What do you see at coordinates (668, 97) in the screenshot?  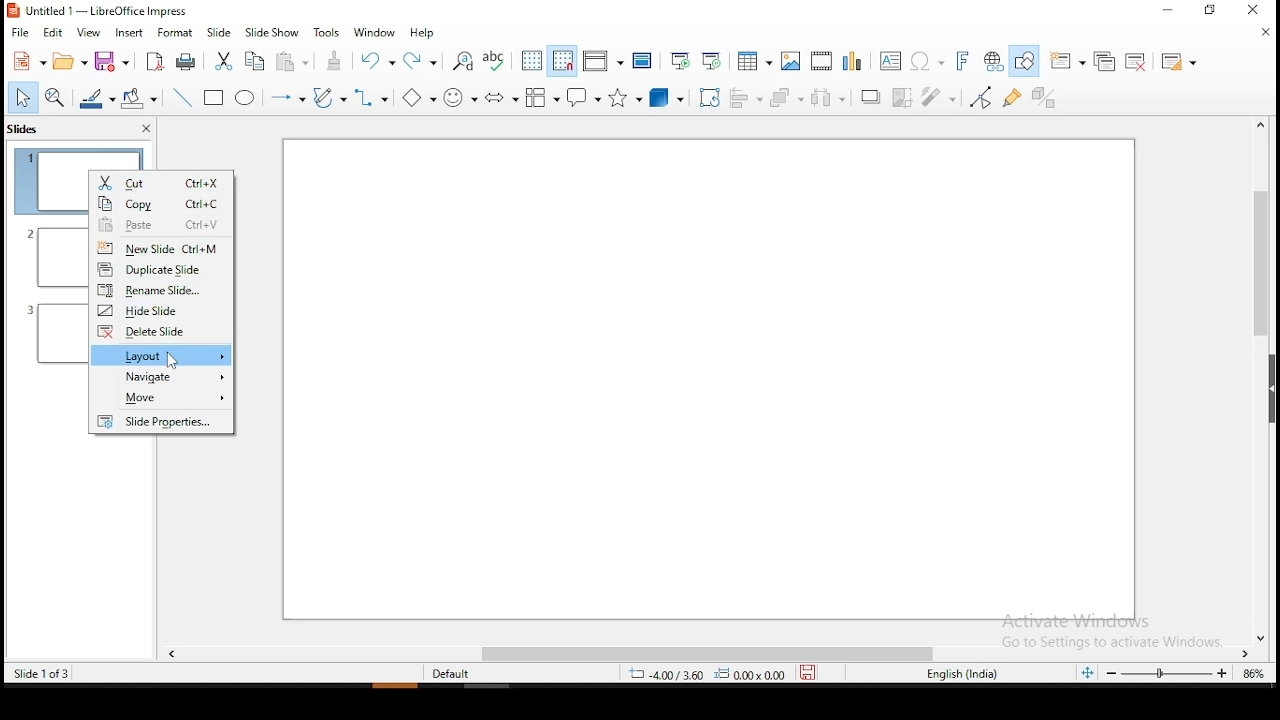 I see `3D shapes` at bounding box center [668, 97].